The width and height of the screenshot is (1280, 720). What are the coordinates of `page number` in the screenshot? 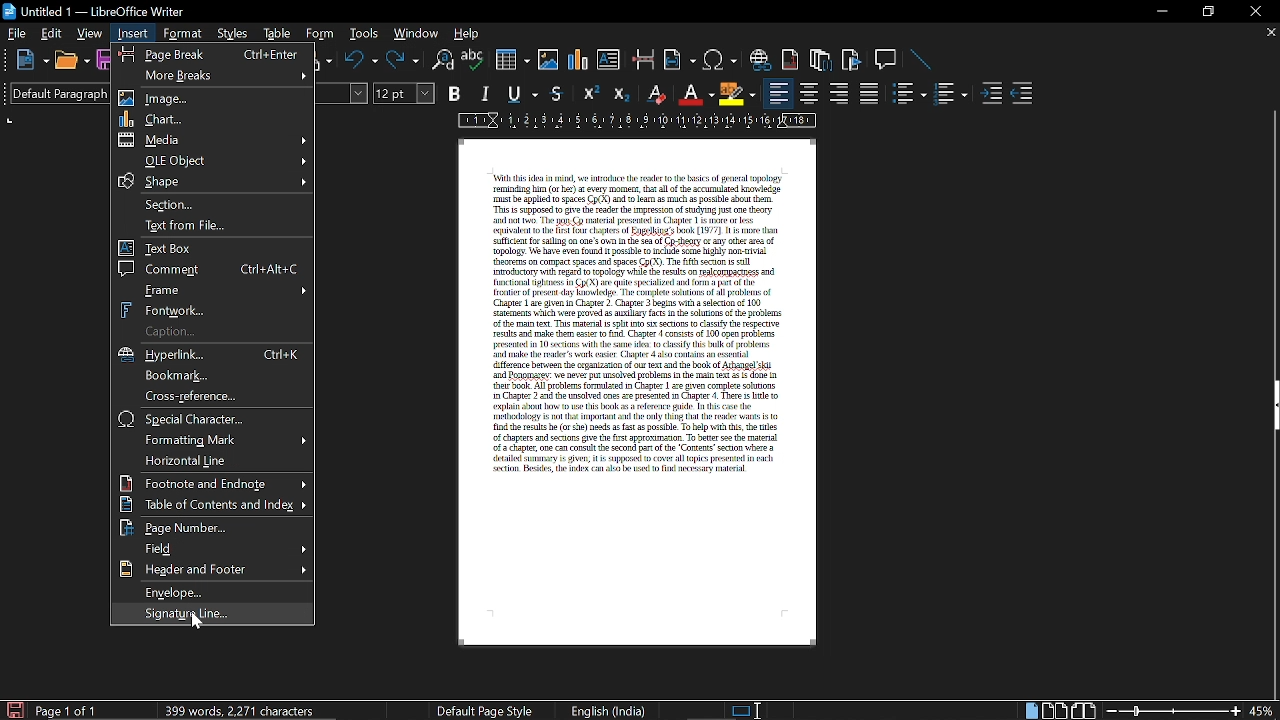 It's located at (211, 528).